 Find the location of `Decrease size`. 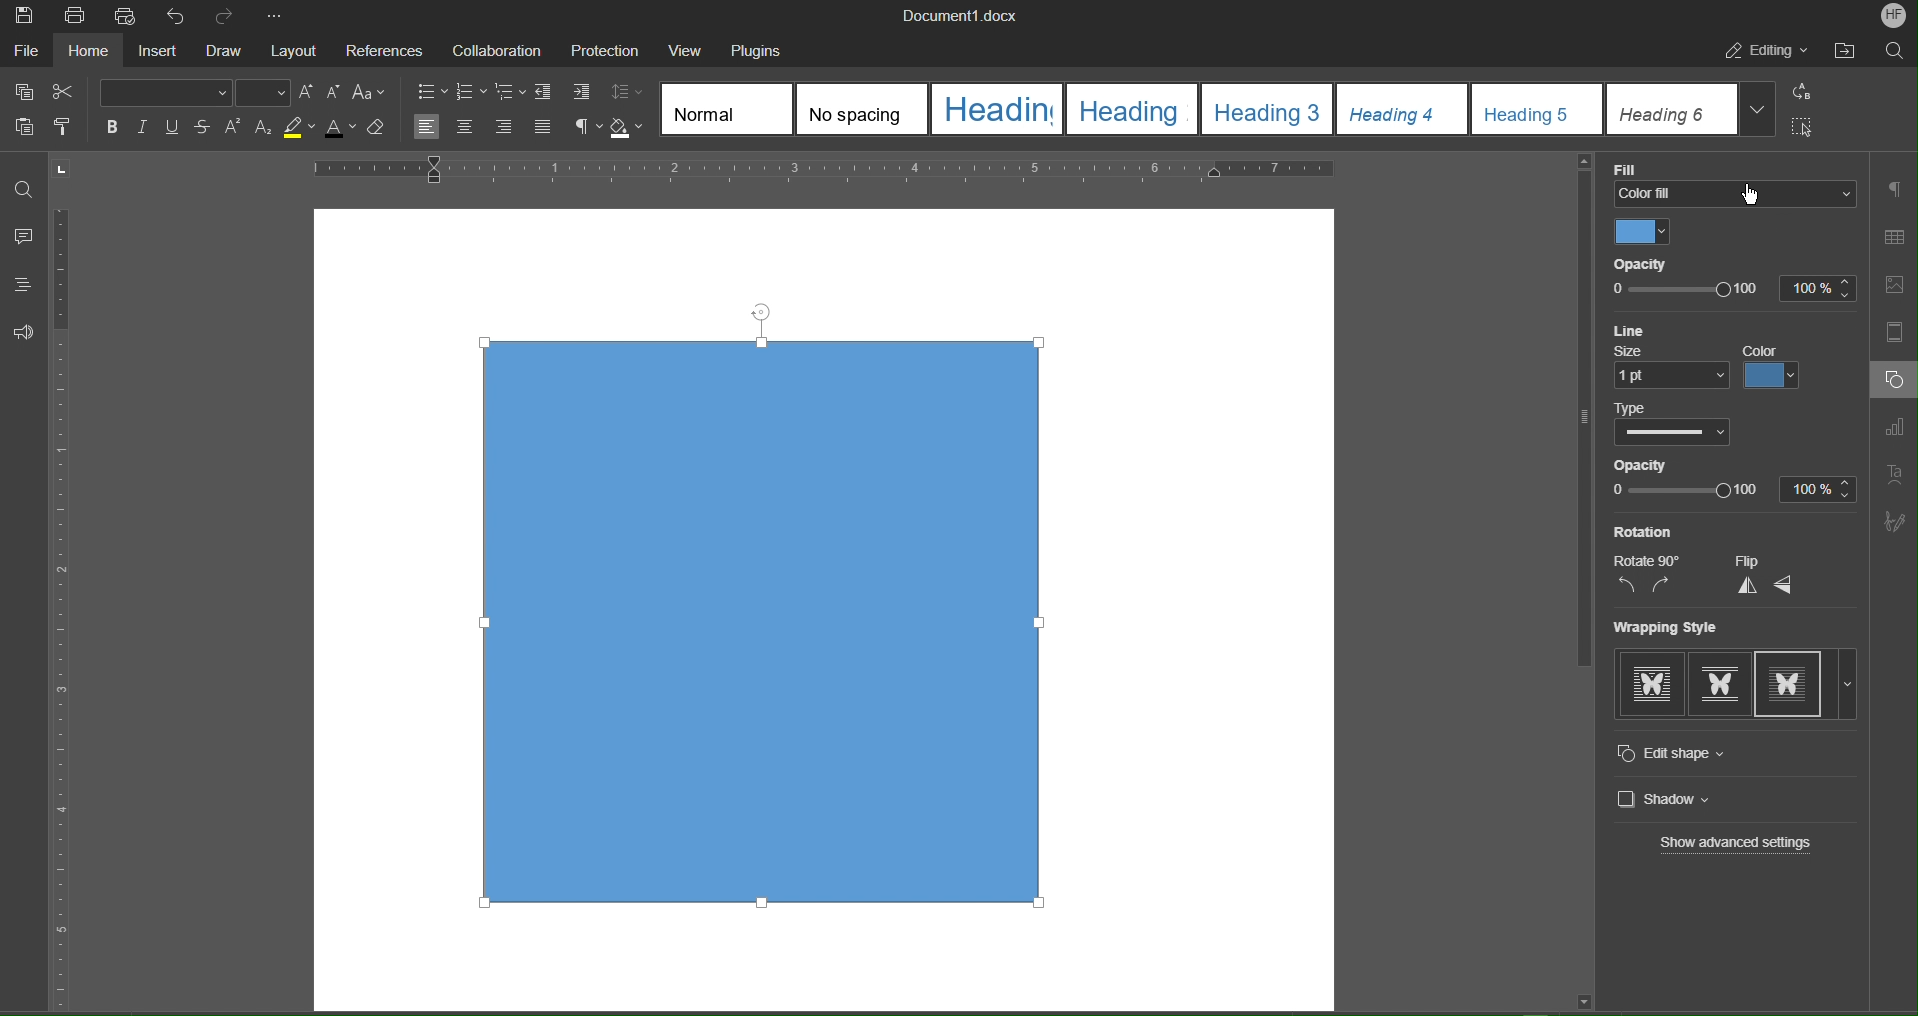

Decrease size is located at coordinates (335, 93).